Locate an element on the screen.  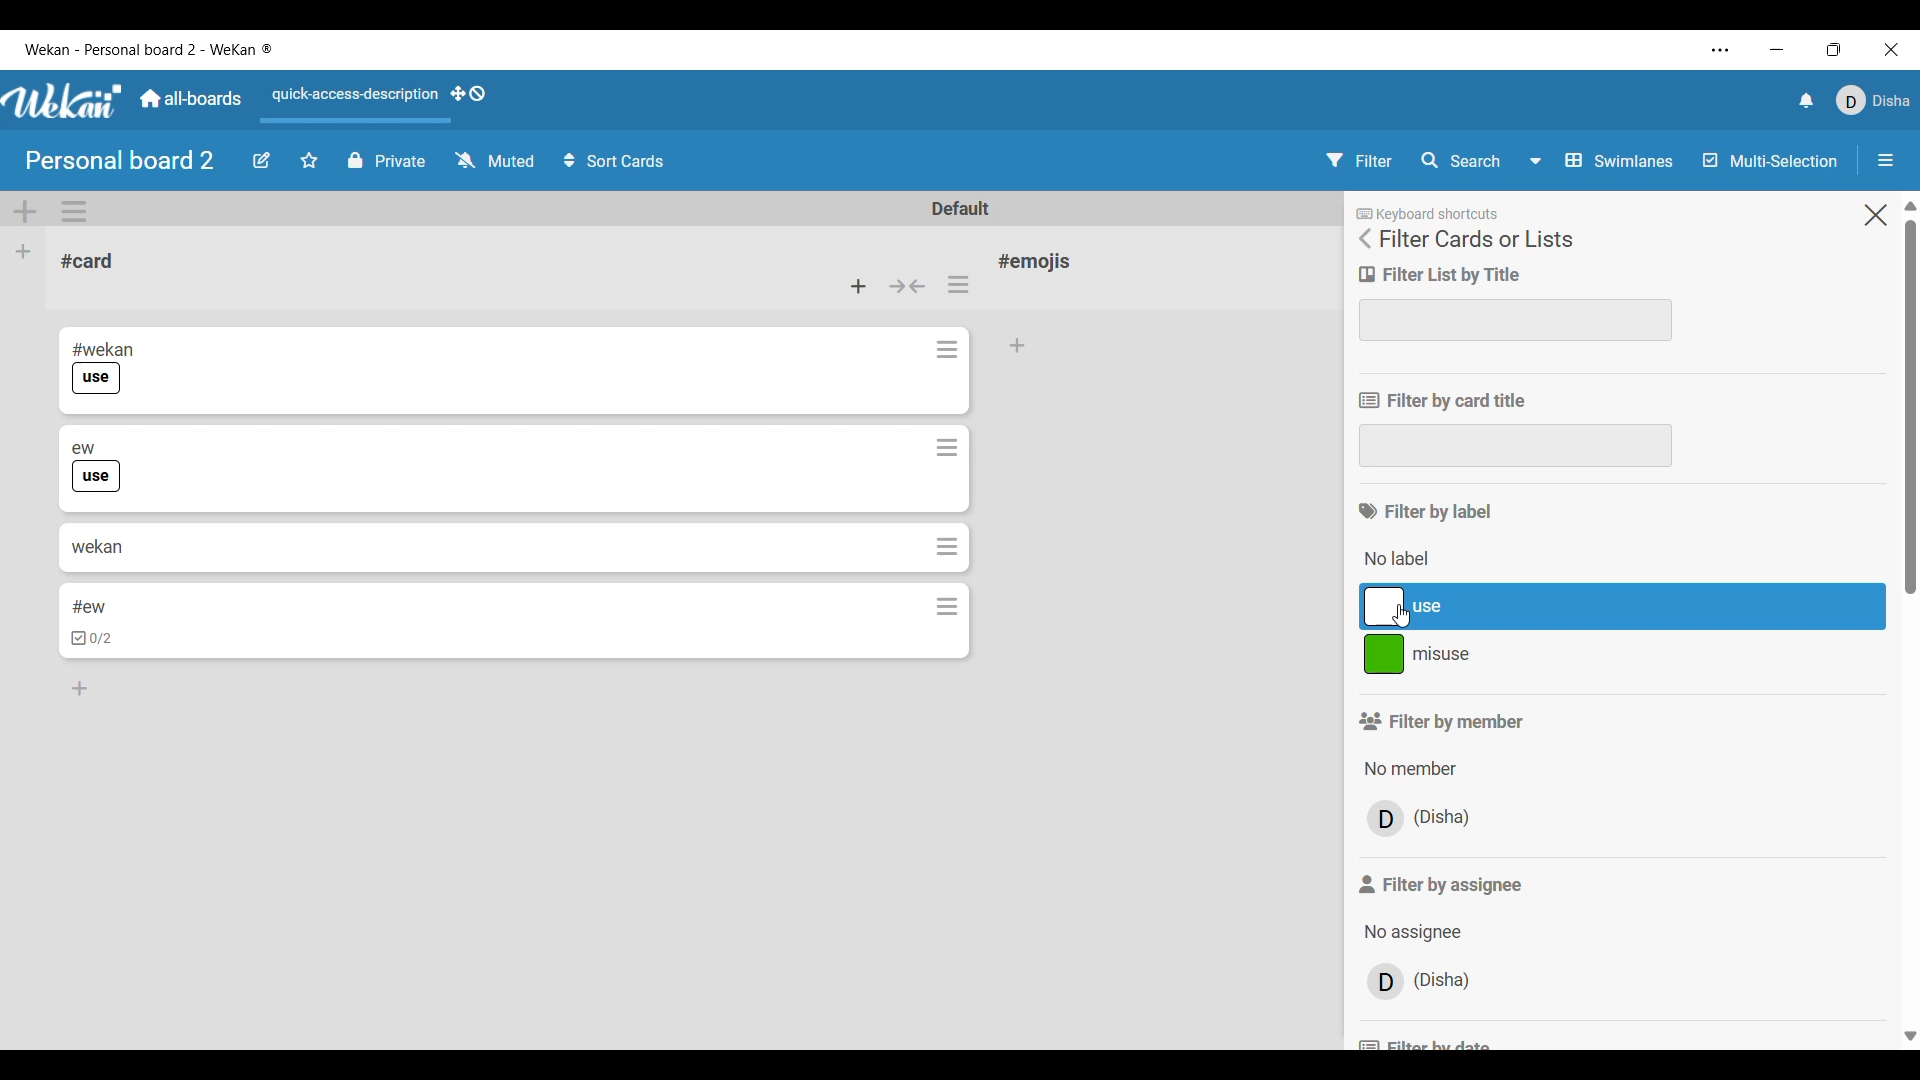
Watch options is located at coordinates (495, 159).